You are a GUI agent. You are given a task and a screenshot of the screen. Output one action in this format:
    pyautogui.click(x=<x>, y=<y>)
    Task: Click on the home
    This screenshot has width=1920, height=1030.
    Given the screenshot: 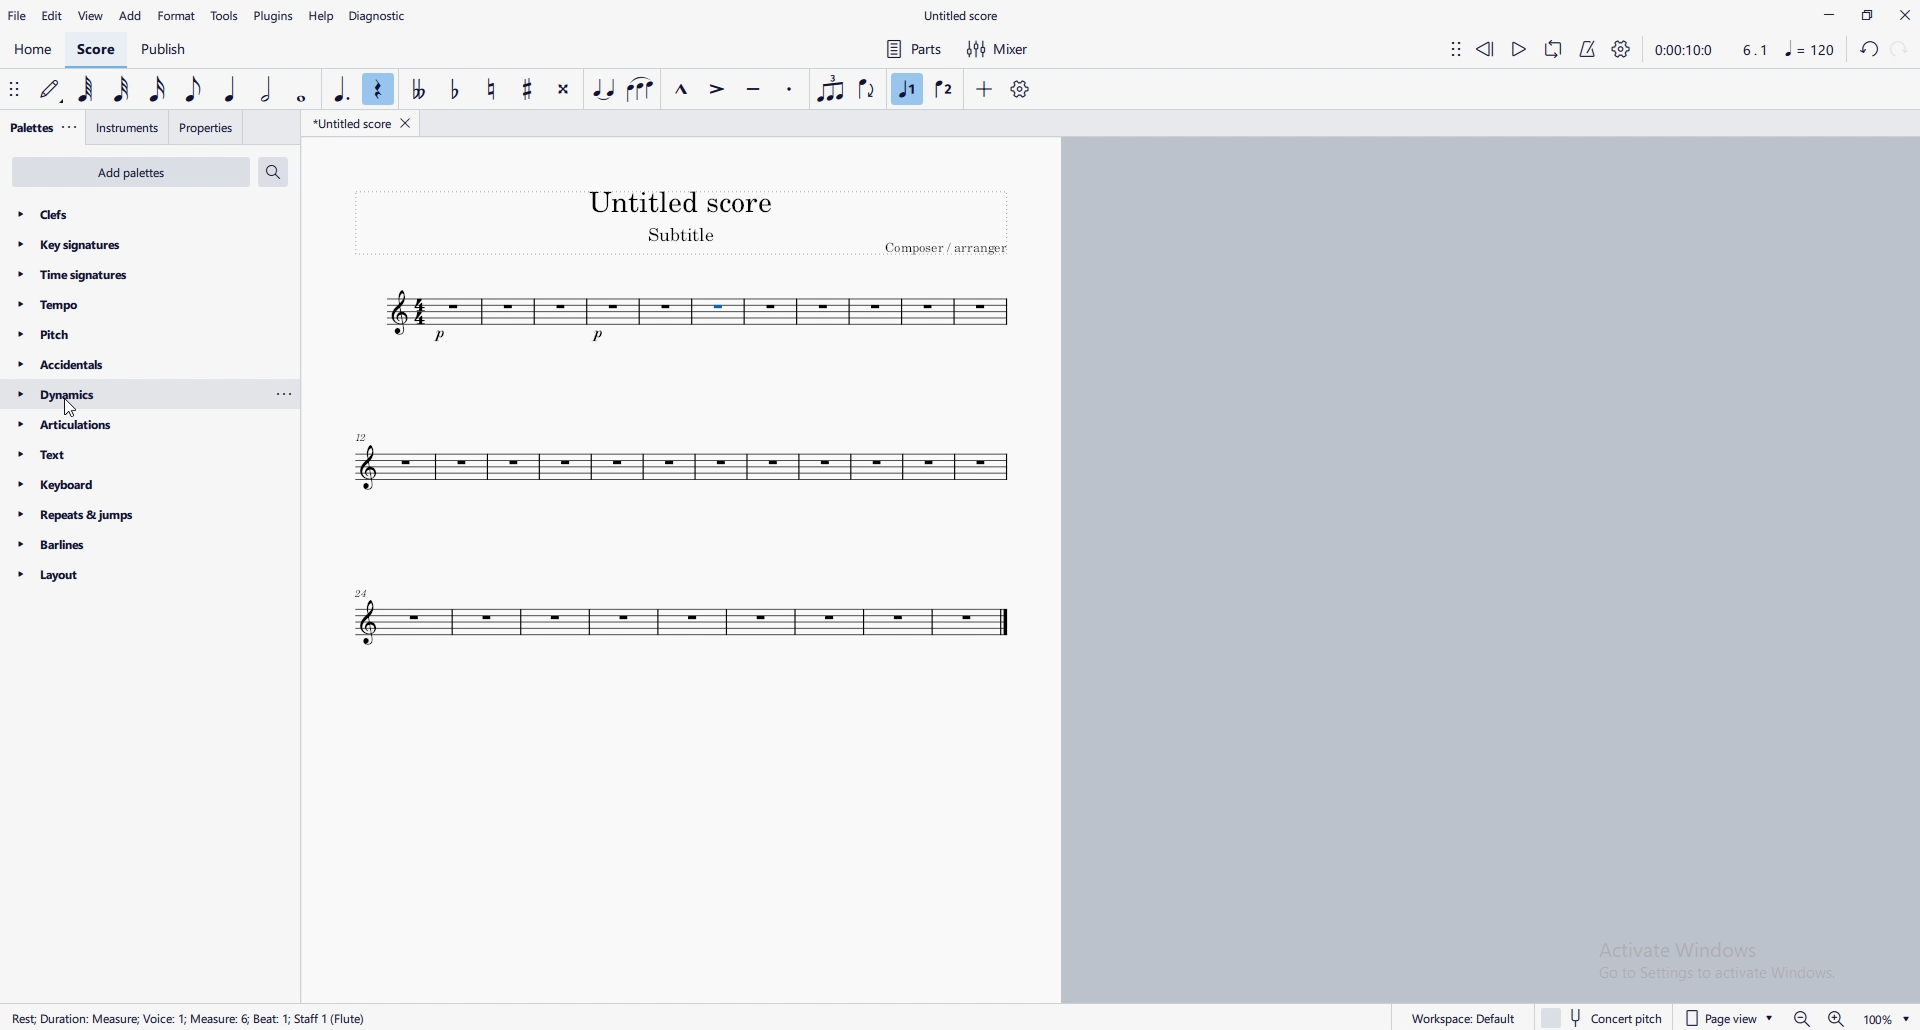 What is the action you would take?
    pyautogui.click(x=34, y=49)
    